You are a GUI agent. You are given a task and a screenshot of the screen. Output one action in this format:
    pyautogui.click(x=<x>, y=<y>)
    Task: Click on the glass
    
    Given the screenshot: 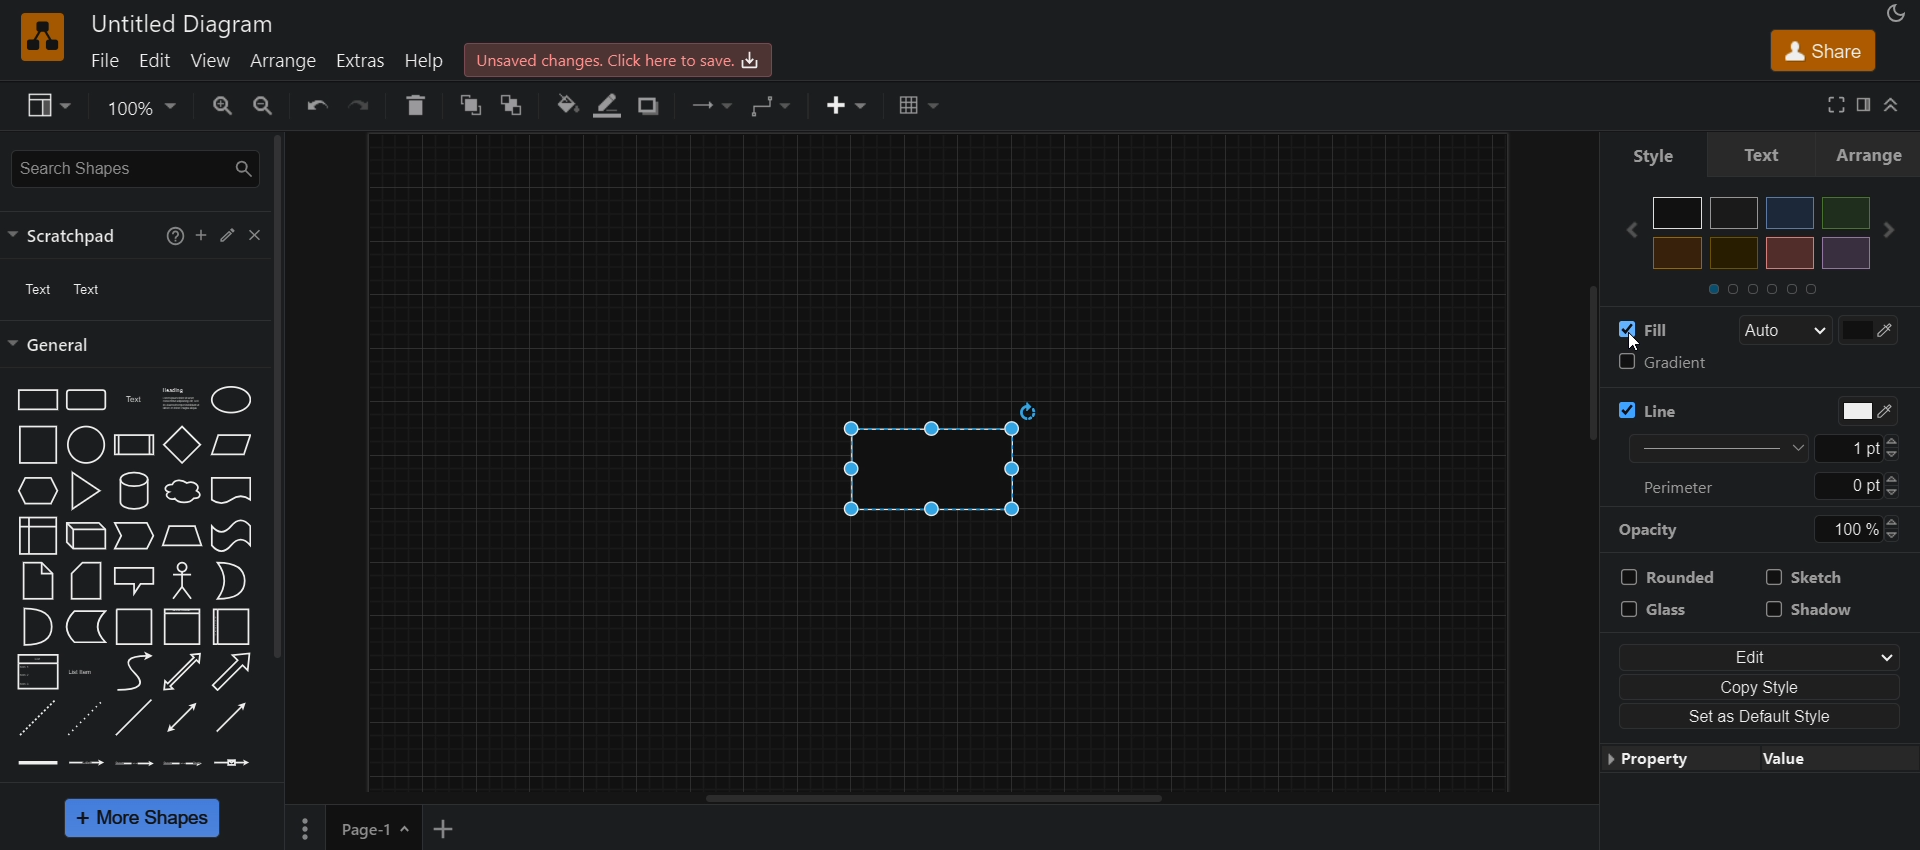 What is the action you would take?
    pyautogui.click(x=1669, y=607)
    